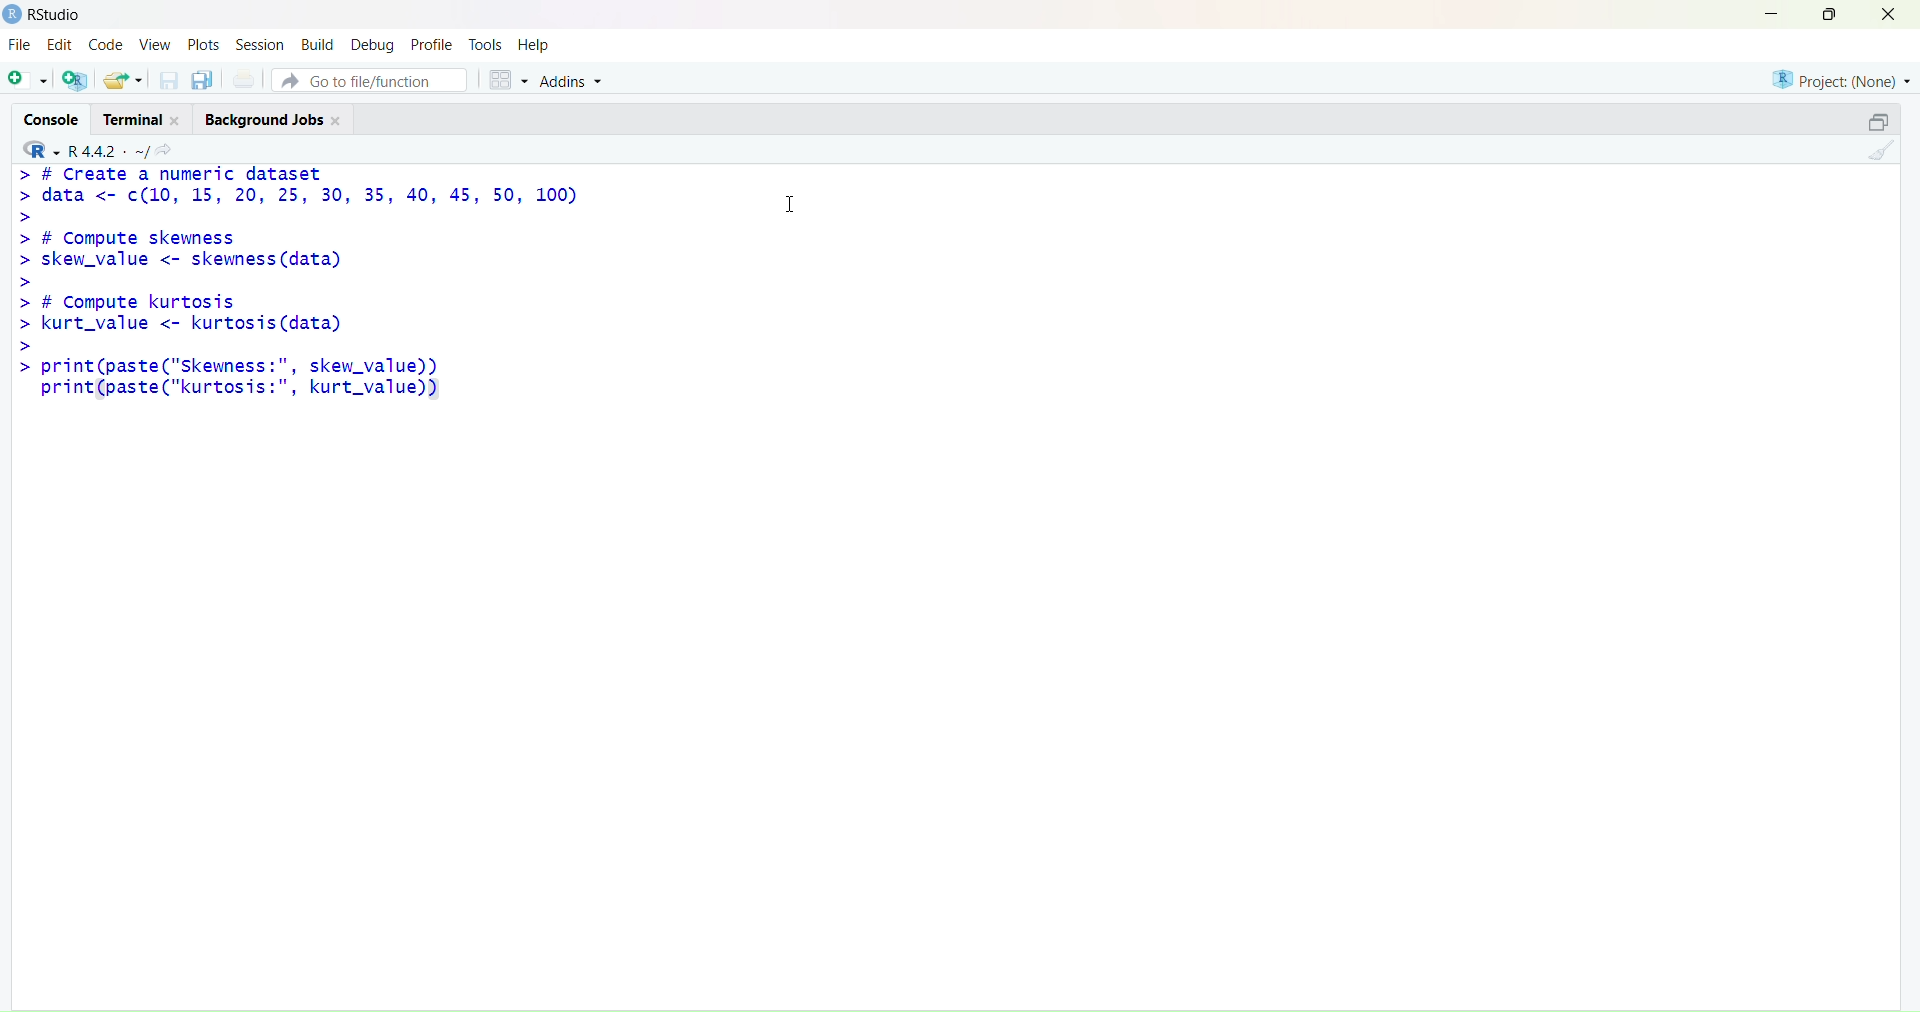  I want to click on > # Create a numeric dataset

> data <- c(10, 15, 20, 25, 30, 35, 40, 45, 50, 100)

>

> # Compute skewness

> skew_value <- skewness (data)

>

> # Compute kurtosis

> kurt_value <- kurtosis(data)

>

> print(paste("Skewness:", skew_value))
print(paste("kurtosis:", kurt_value)), so click(349, 296).